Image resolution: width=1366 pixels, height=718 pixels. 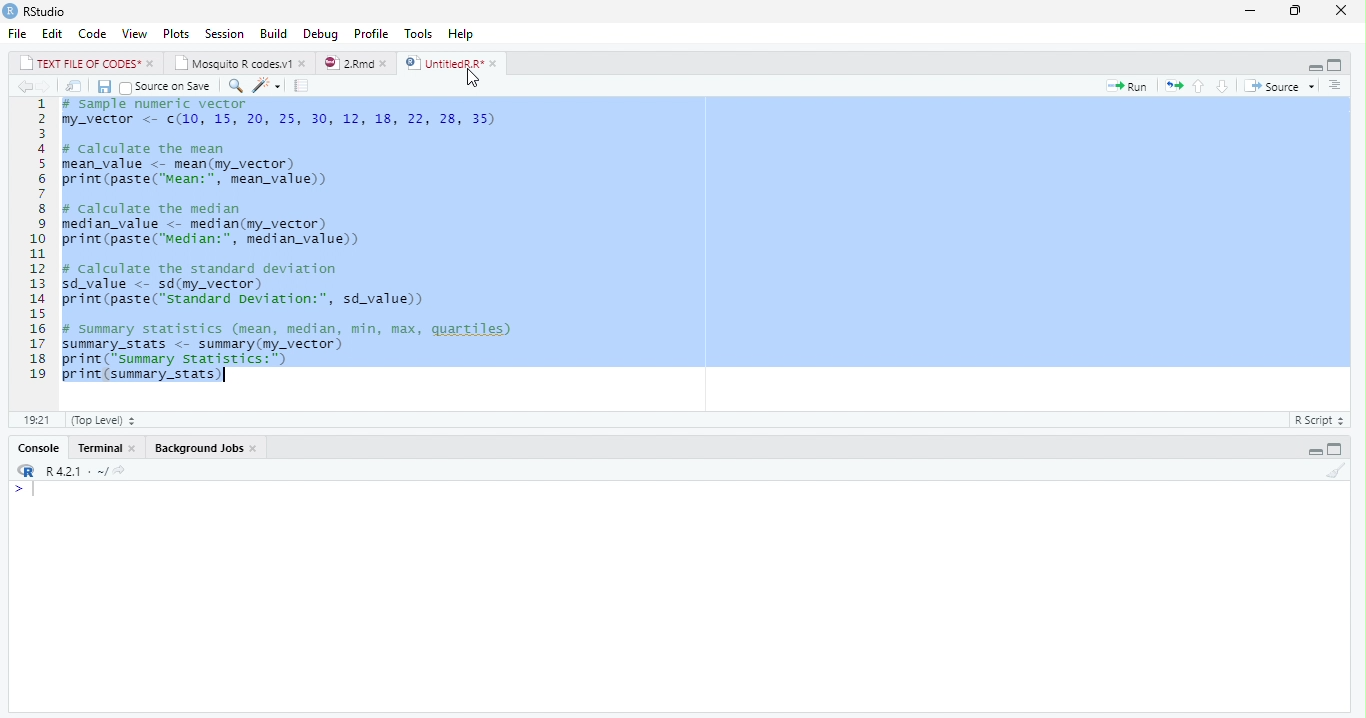 What do you see at coordinates (290, 244) in the screenshot?
I see `# Sample numeric vector my_vector <- c(10, 15, 20, 25, 30, 12, 18, 22, 28, 35)# Calculate the meannean_value <- mean (my_vector)print (paste("Mean:", mean_value))# Calculate the mediannedian_value <- median(ny_vector)print (paste("Median:”, median_value))# Calculate the standard deviationsd_value <- sd(my_vector)print (paste("standard Deviation:", sd_value))# summary statistics (mean, median, min, max, quartiles)summary_stats <- summary (my_vector)print (“Summary statistics: )print (sunmary_stats)` at bounding box center [290, 244].